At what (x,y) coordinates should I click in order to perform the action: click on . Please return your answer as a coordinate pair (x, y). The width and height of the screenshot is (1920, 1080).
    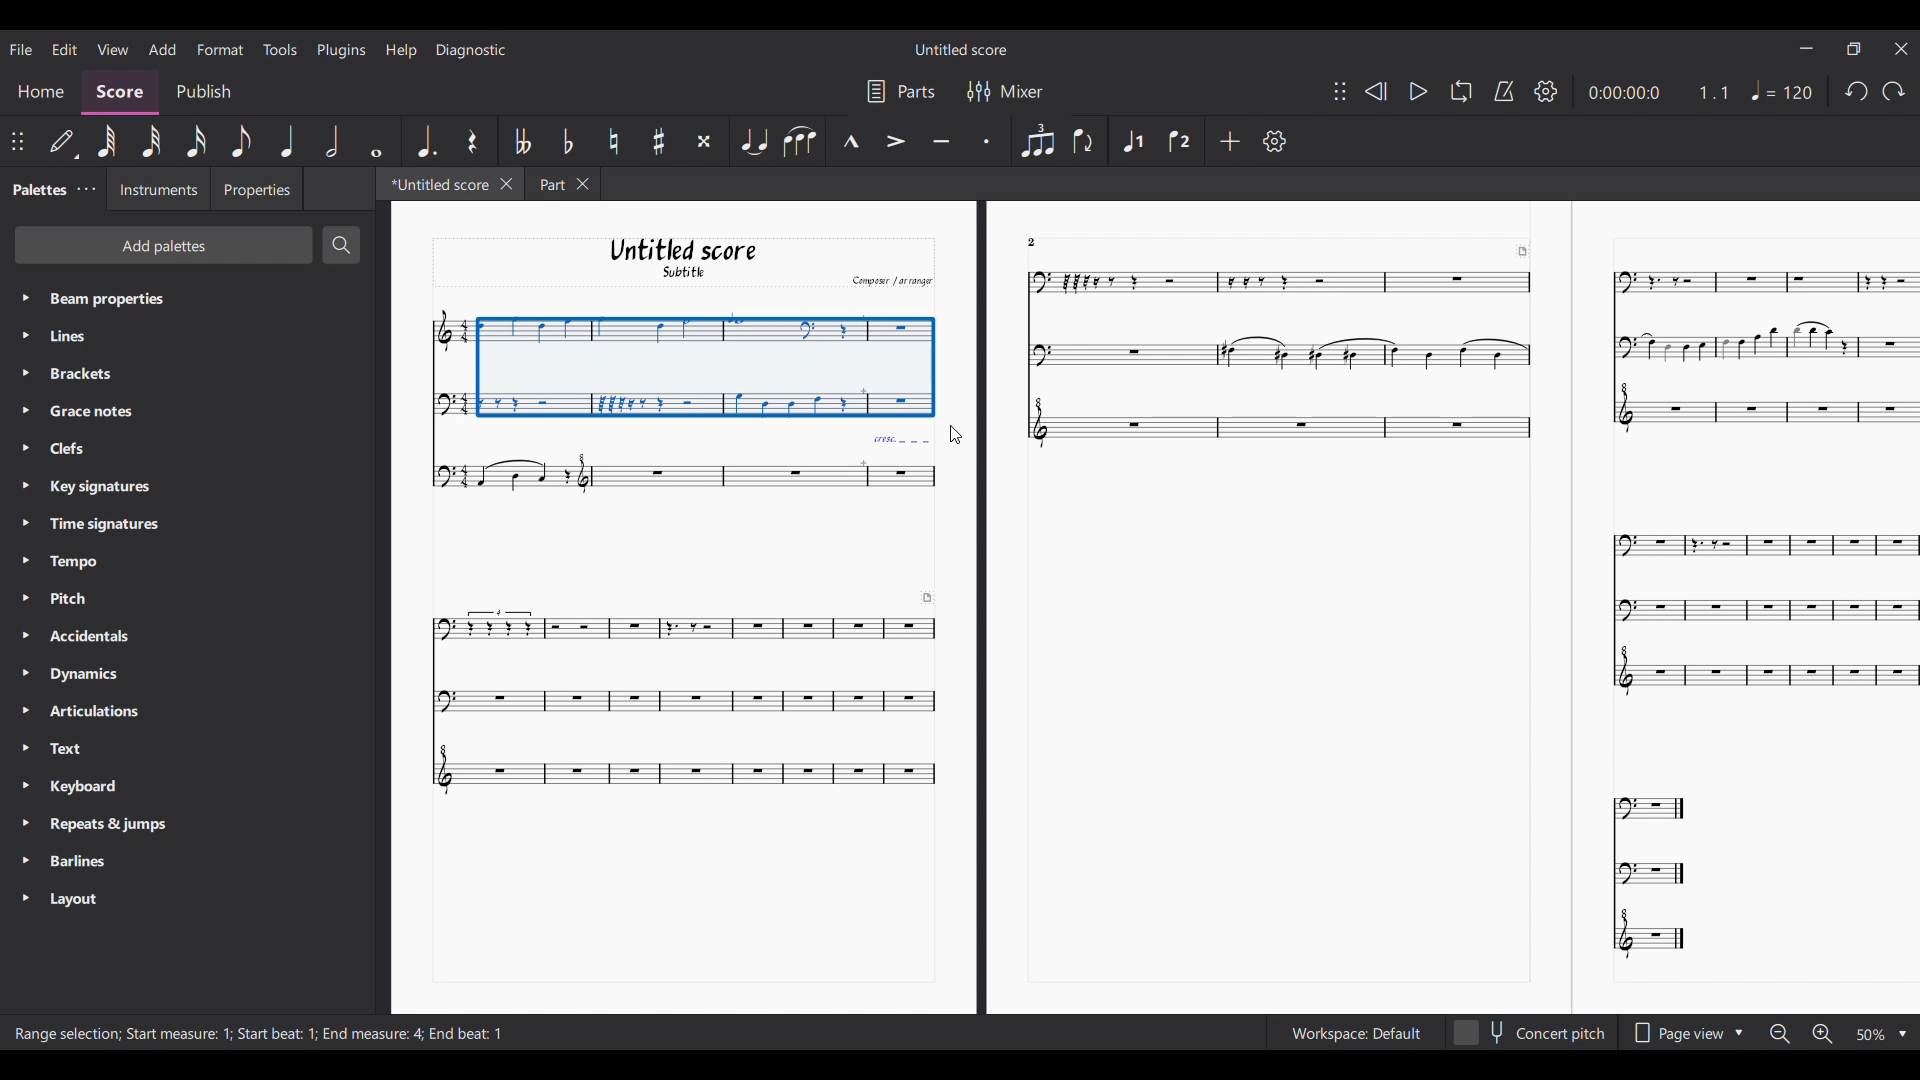
    Looking at the image, I should click on (21, 448).